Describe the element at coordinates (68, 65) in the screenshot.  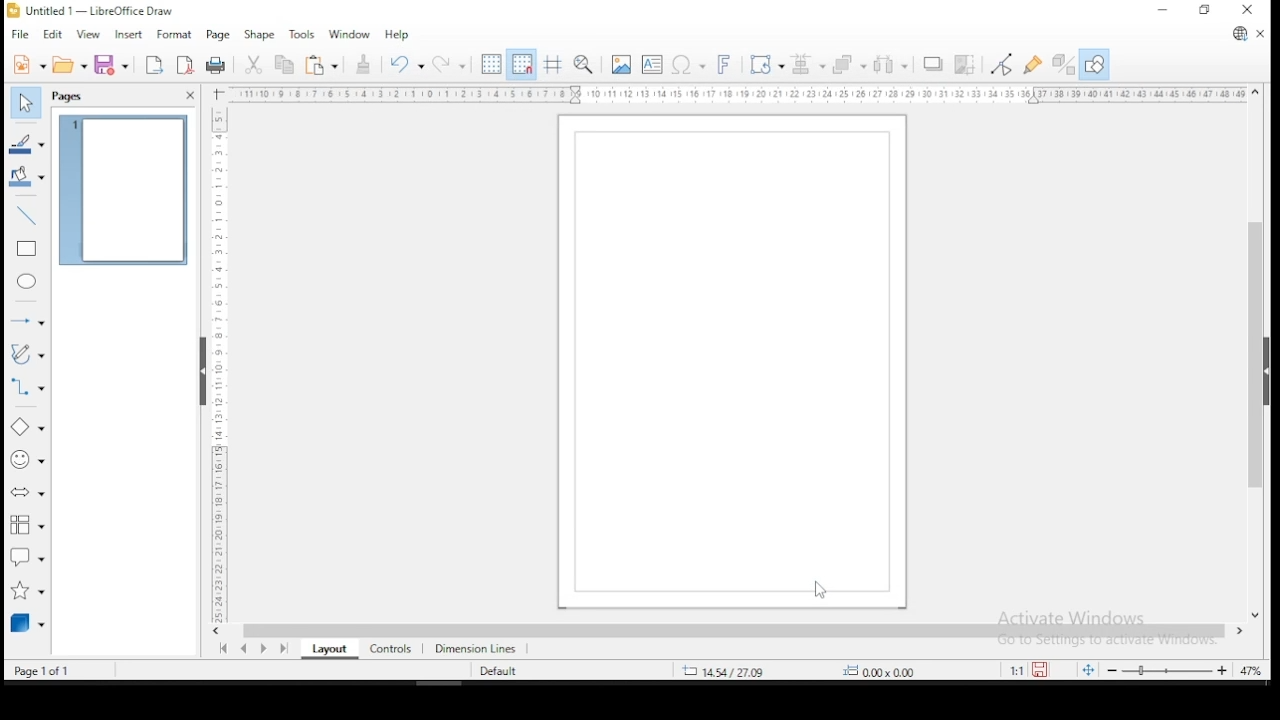
I see `open` at that location.